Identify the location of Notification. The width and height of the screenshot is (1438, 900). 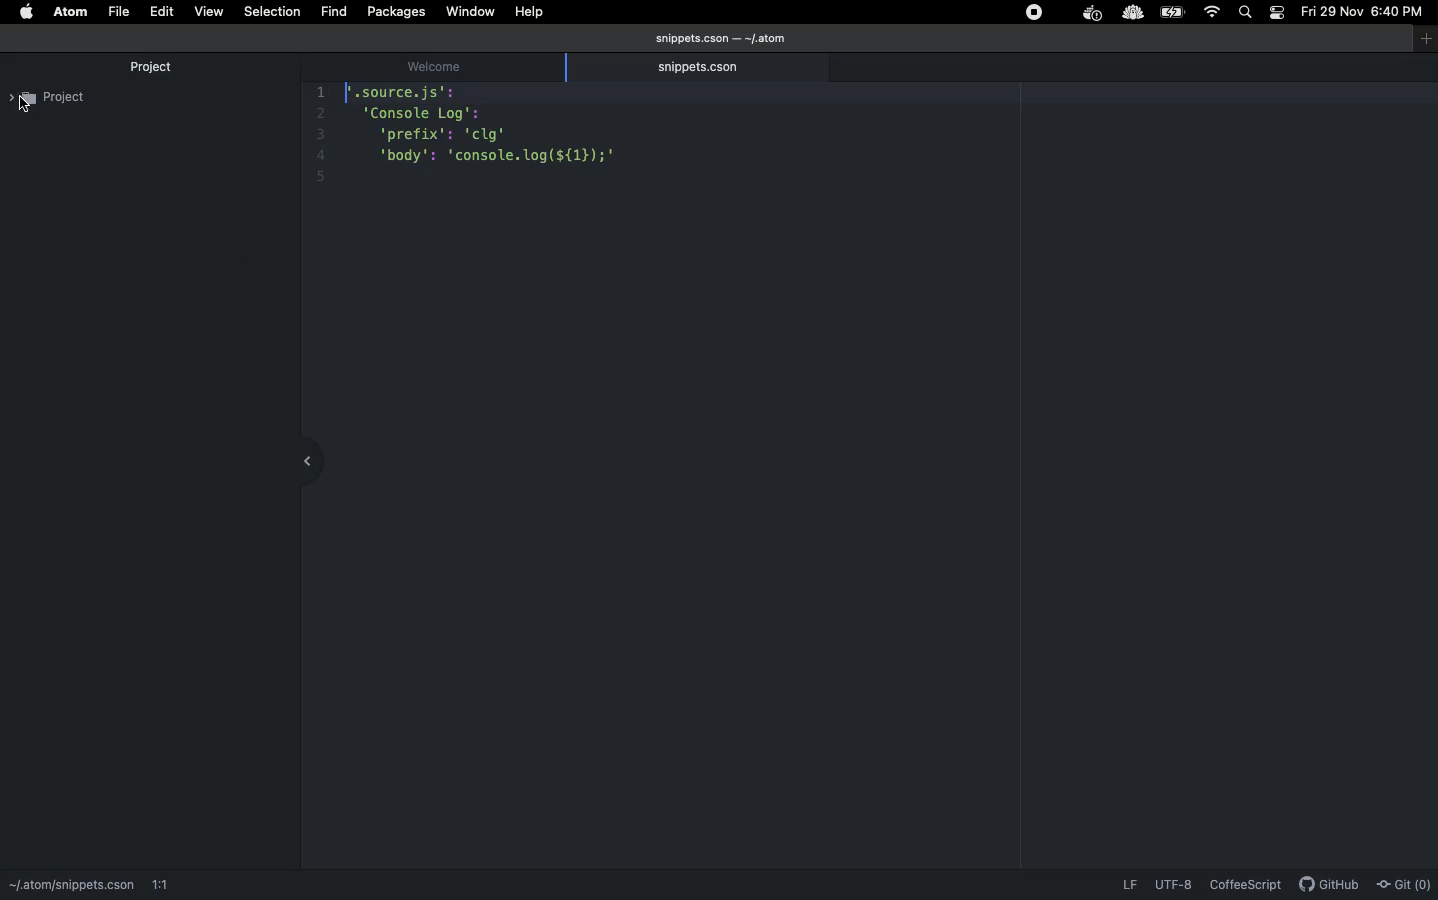
(1277, 12).